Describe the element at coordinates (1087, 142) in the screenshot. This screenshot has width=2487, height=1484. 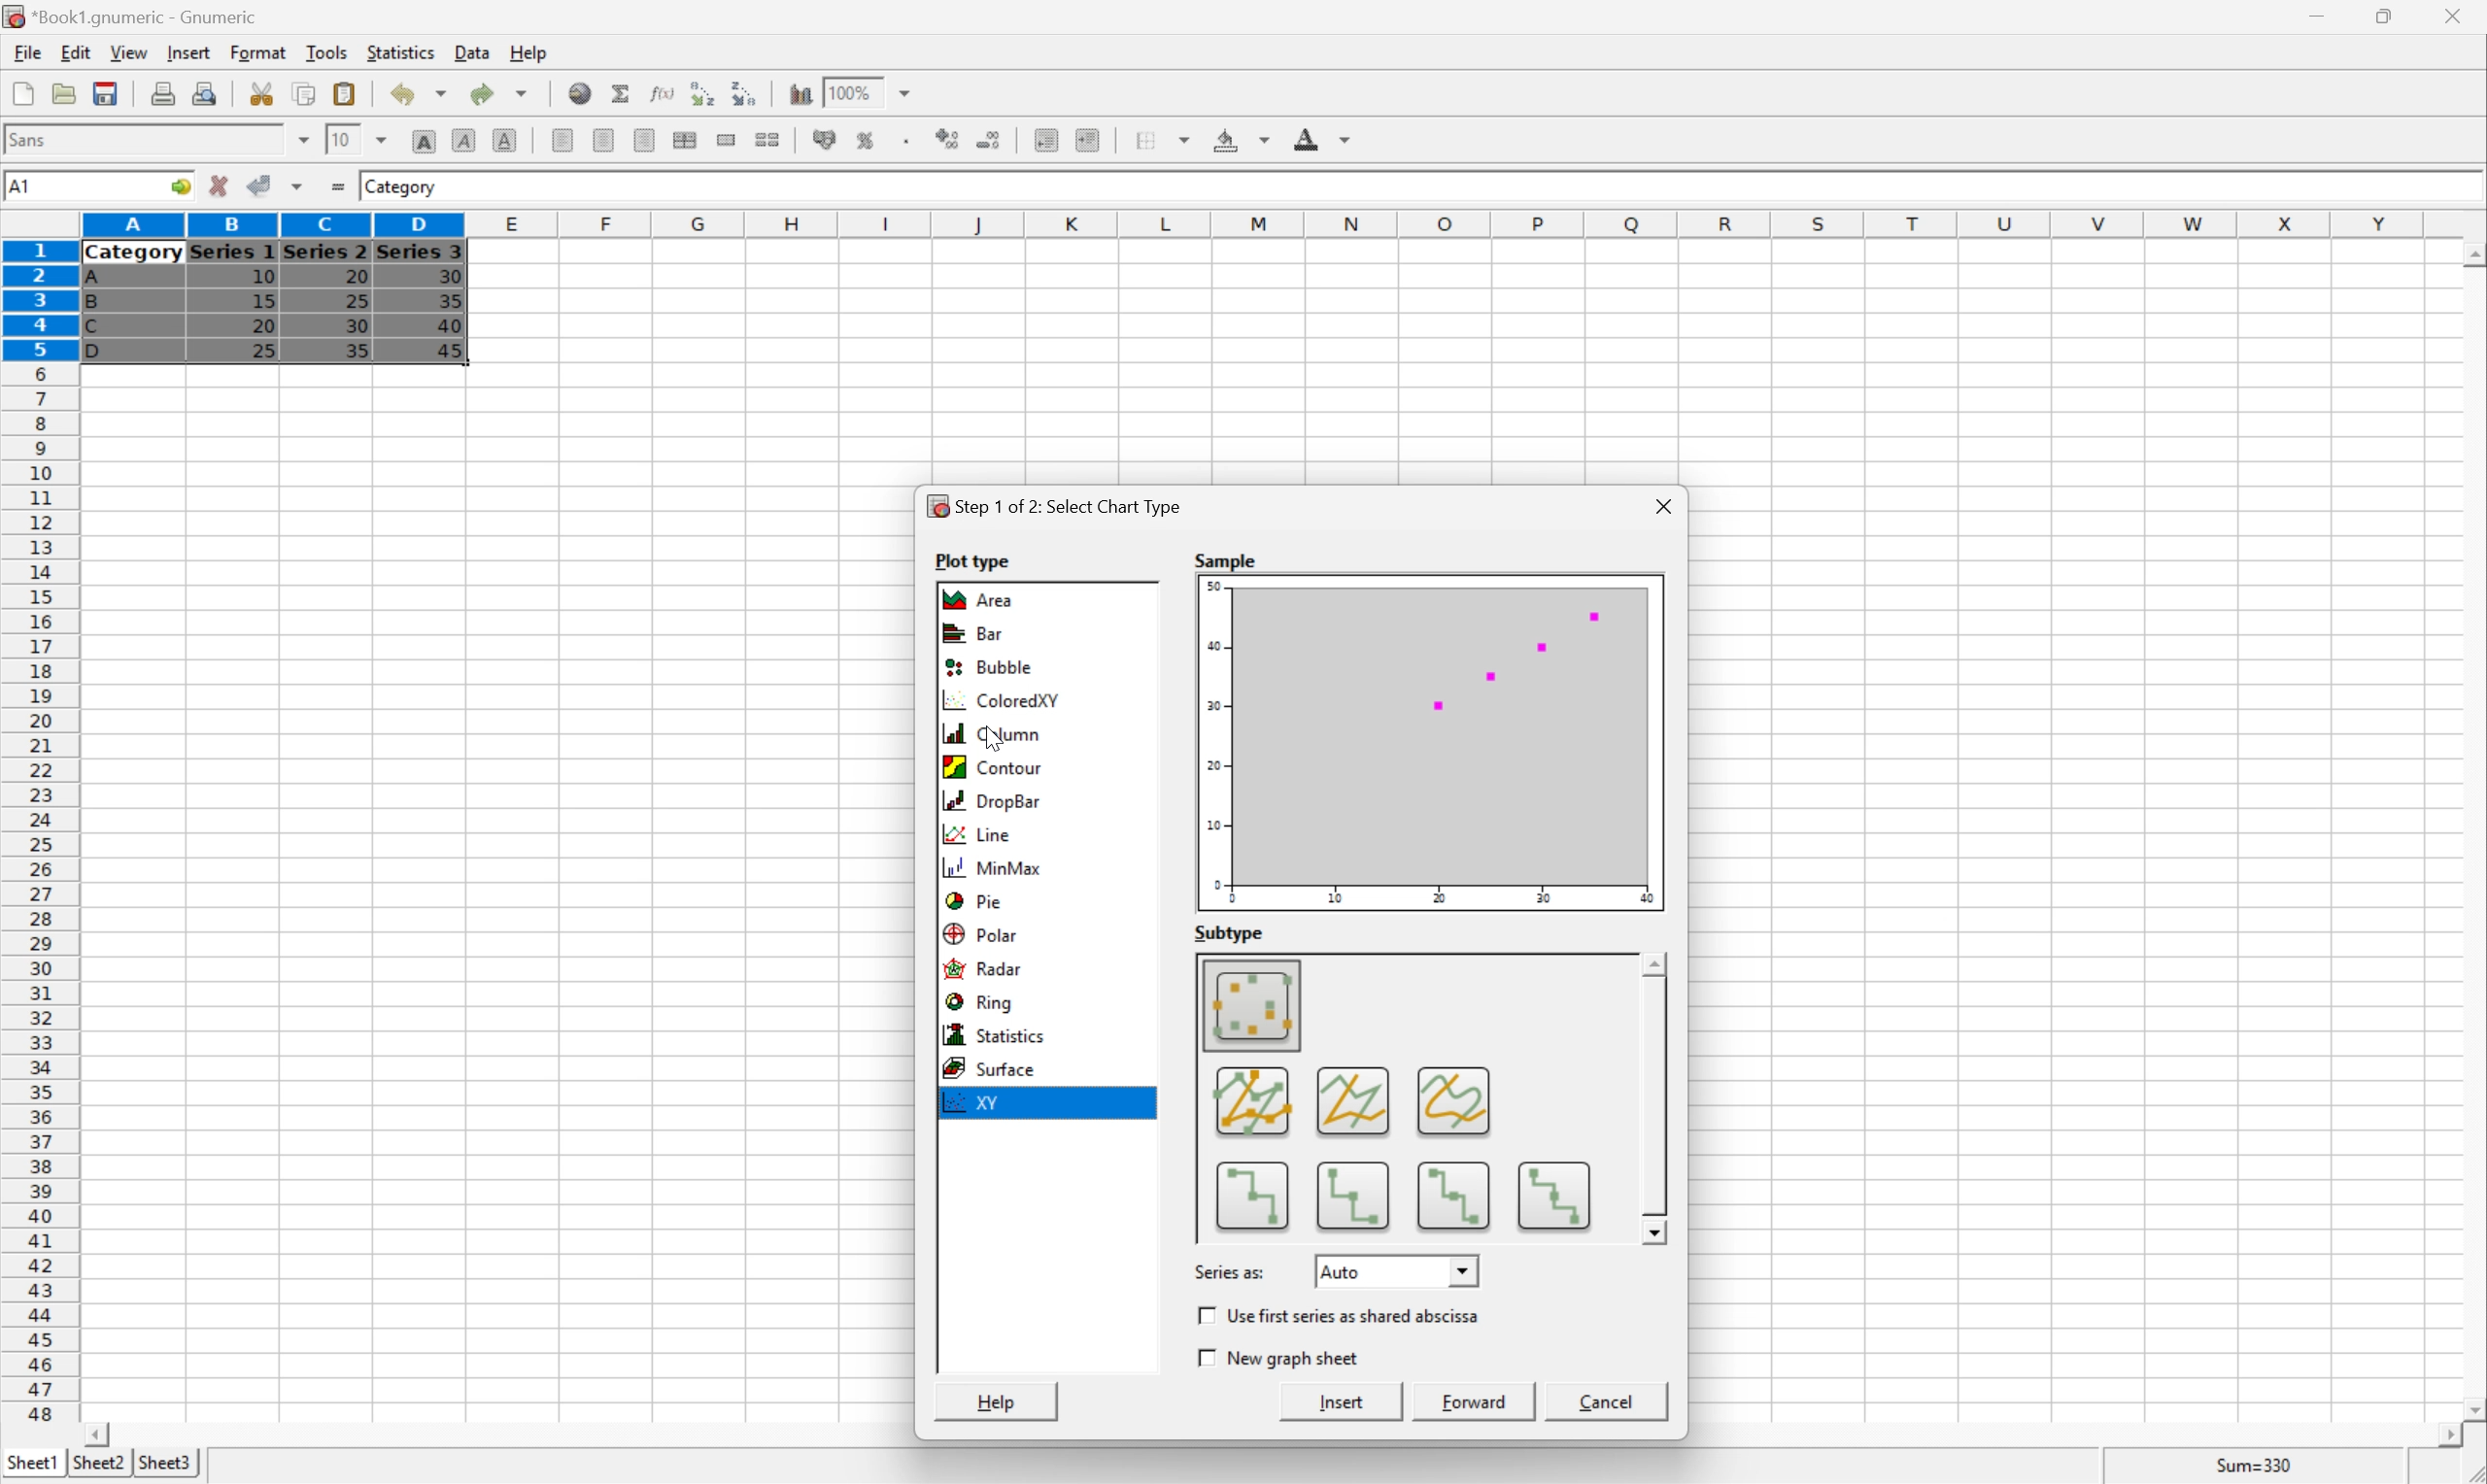
I see `Increase indent, and align the contents to the left` at that location.